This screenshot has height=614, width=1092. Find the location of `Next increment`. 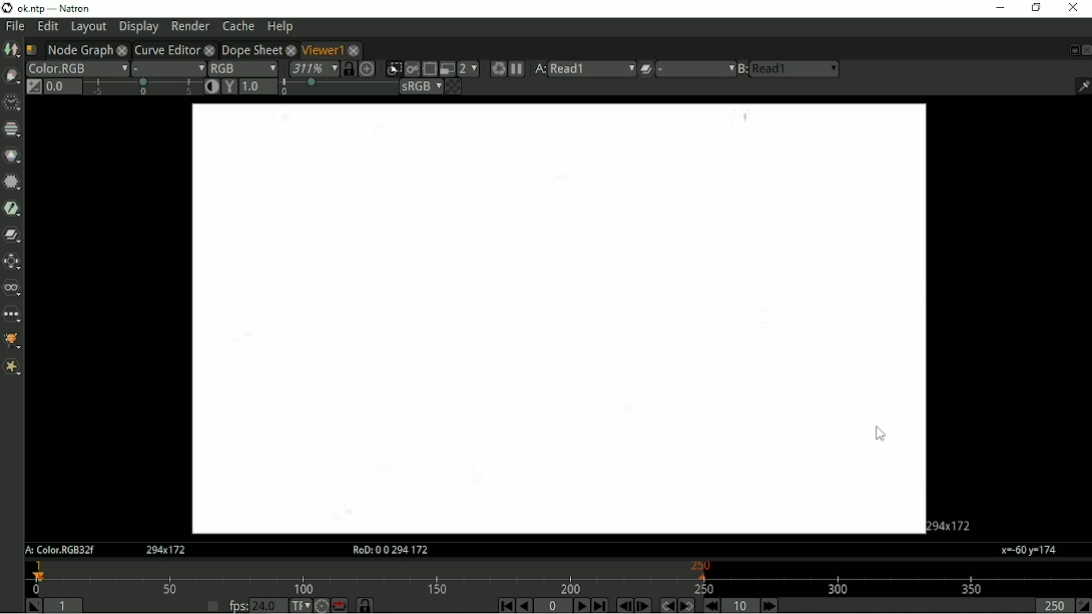

Next increment is located at coordinates (769, 606).